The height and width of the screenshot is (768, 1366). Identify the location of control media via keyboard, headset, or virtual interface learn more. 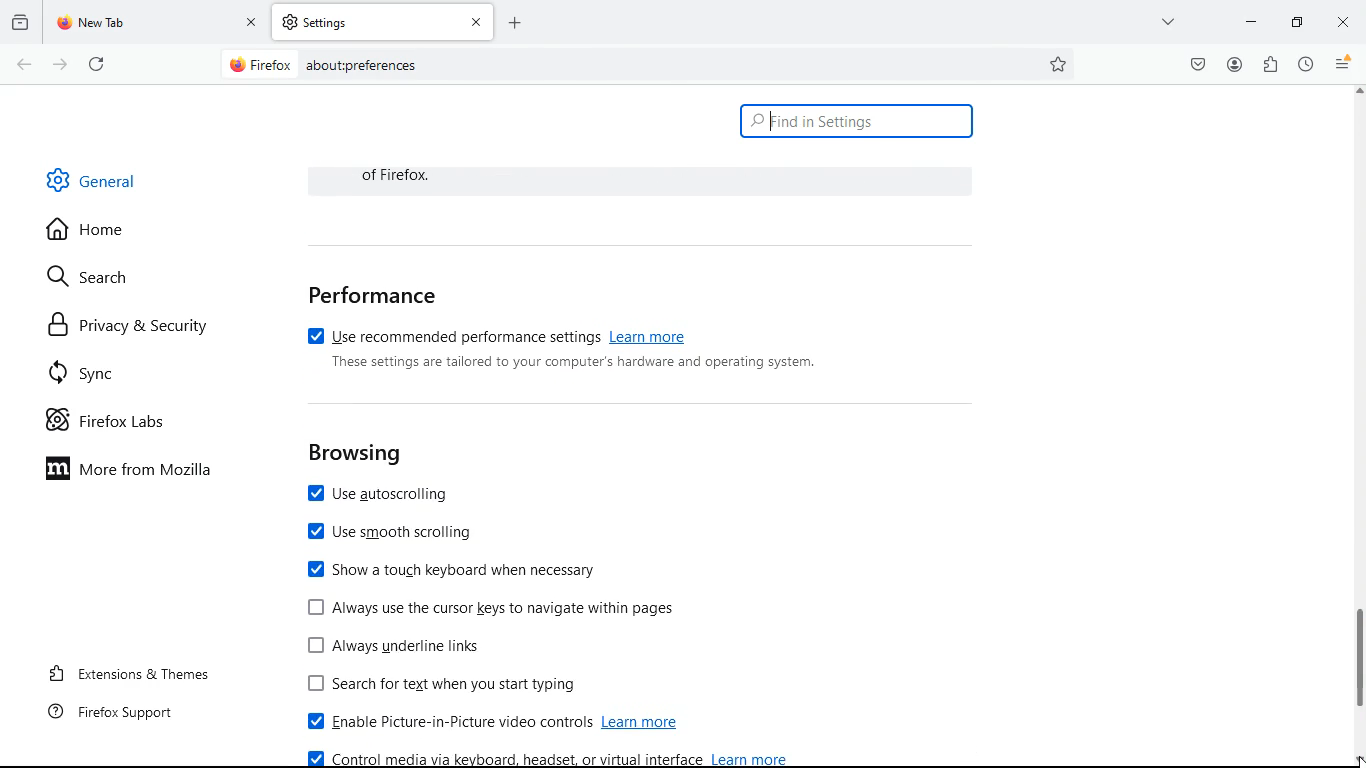
(550, 758).